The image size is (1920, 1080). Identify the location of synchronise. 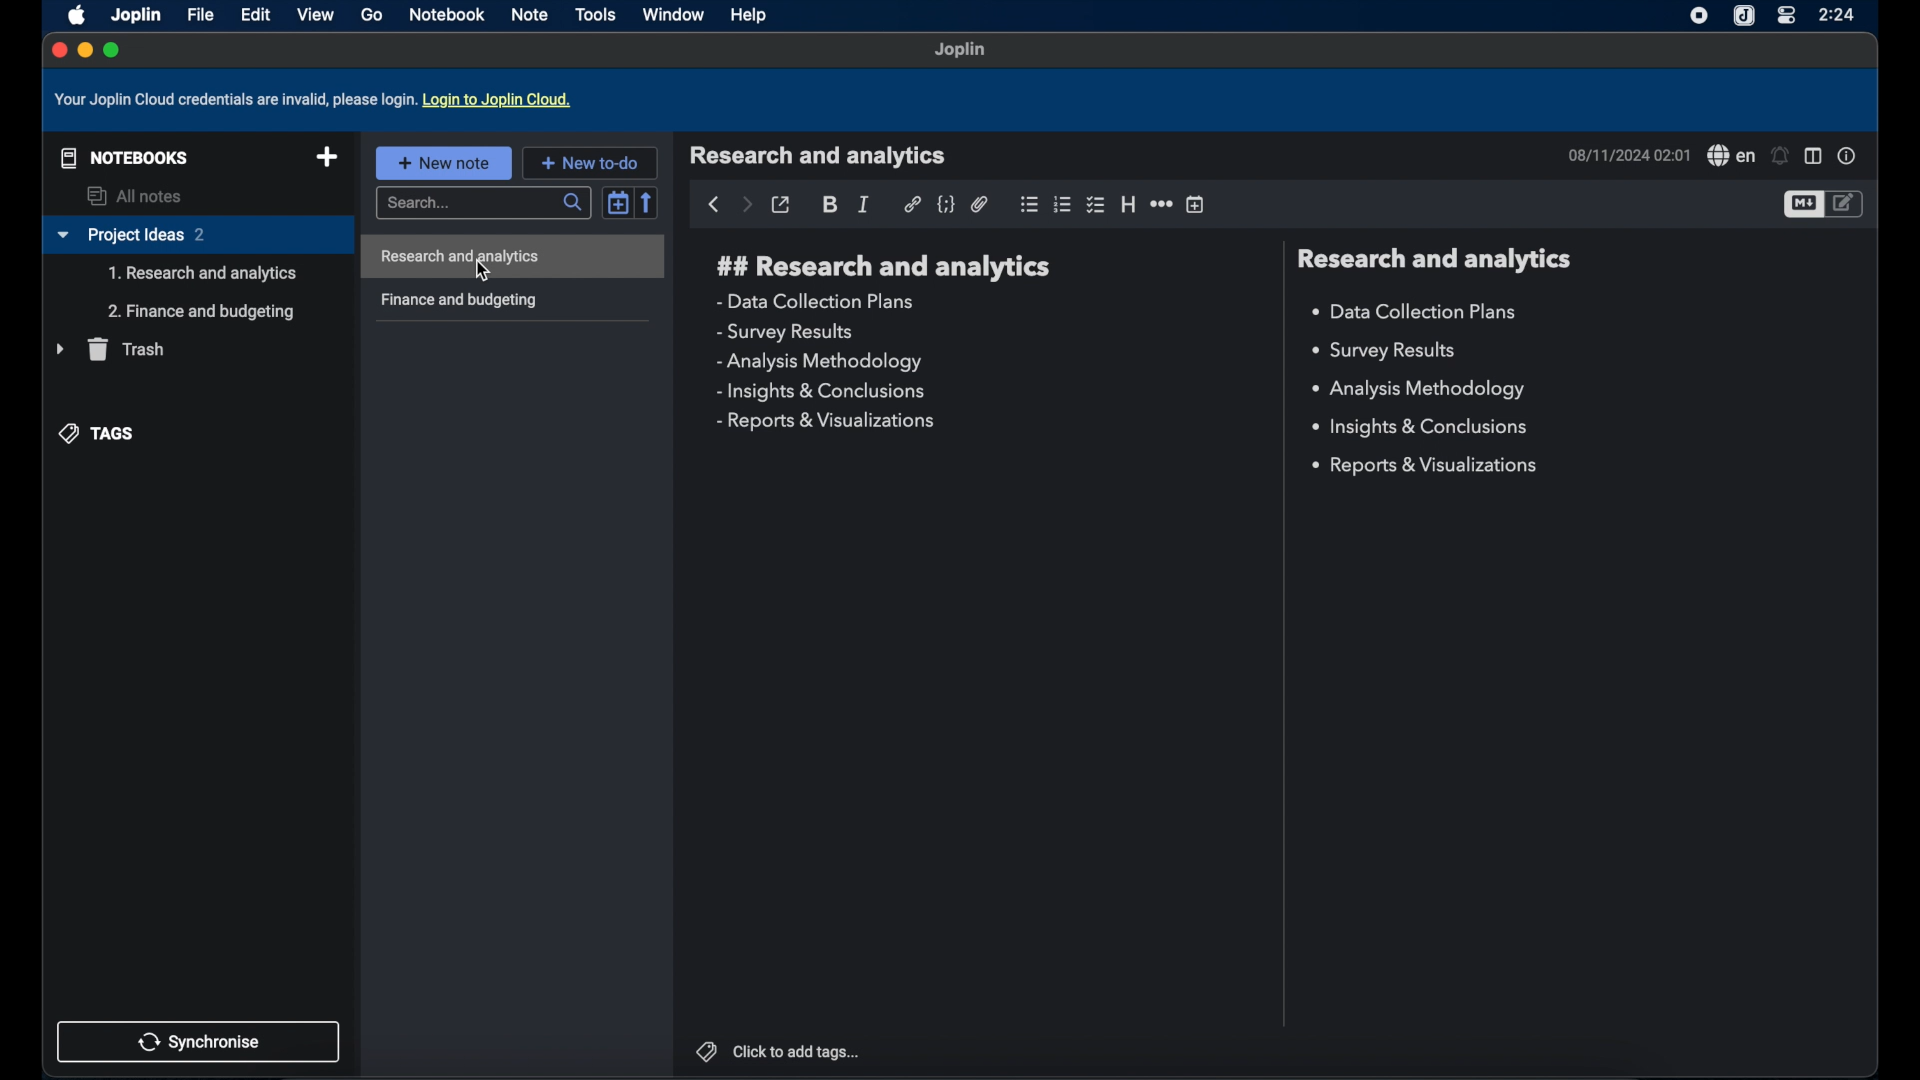
(199, 1041).